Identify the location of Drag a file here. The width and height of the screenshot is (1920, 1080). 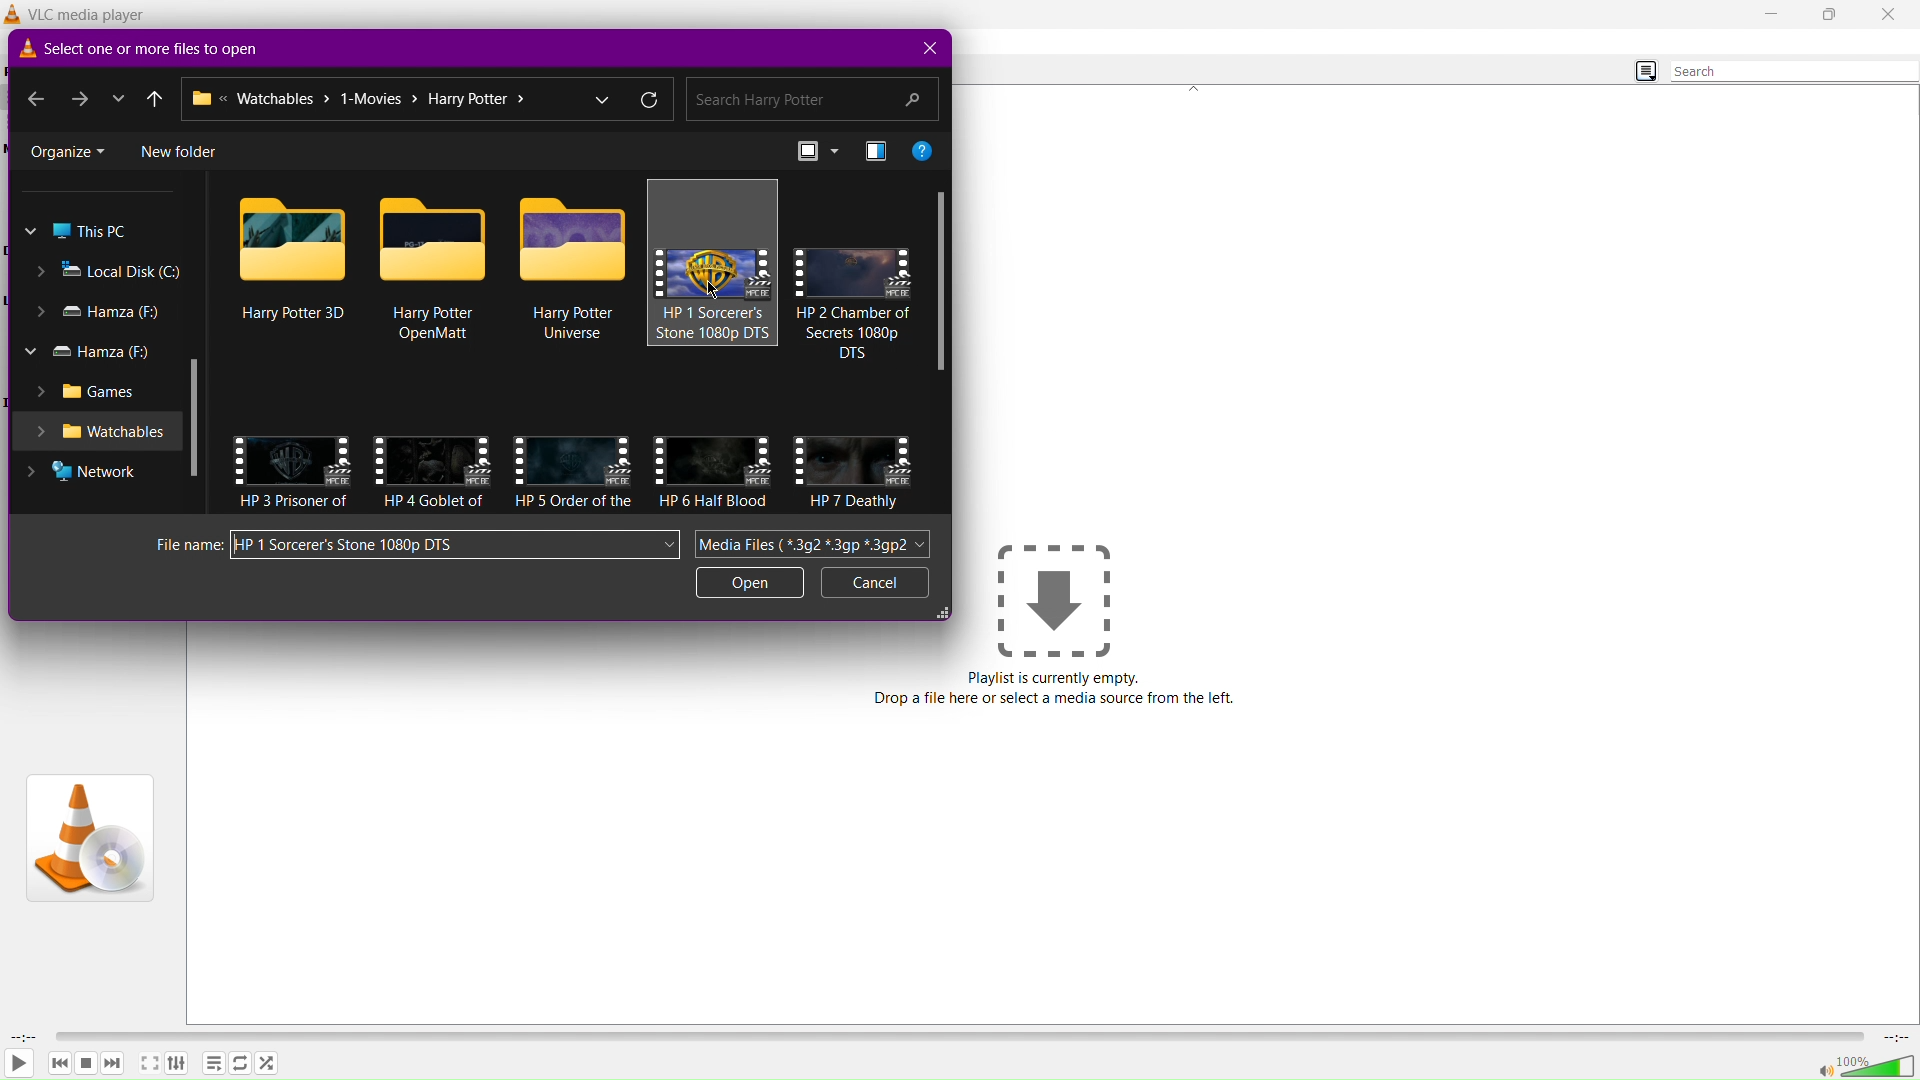
(1054, 598).